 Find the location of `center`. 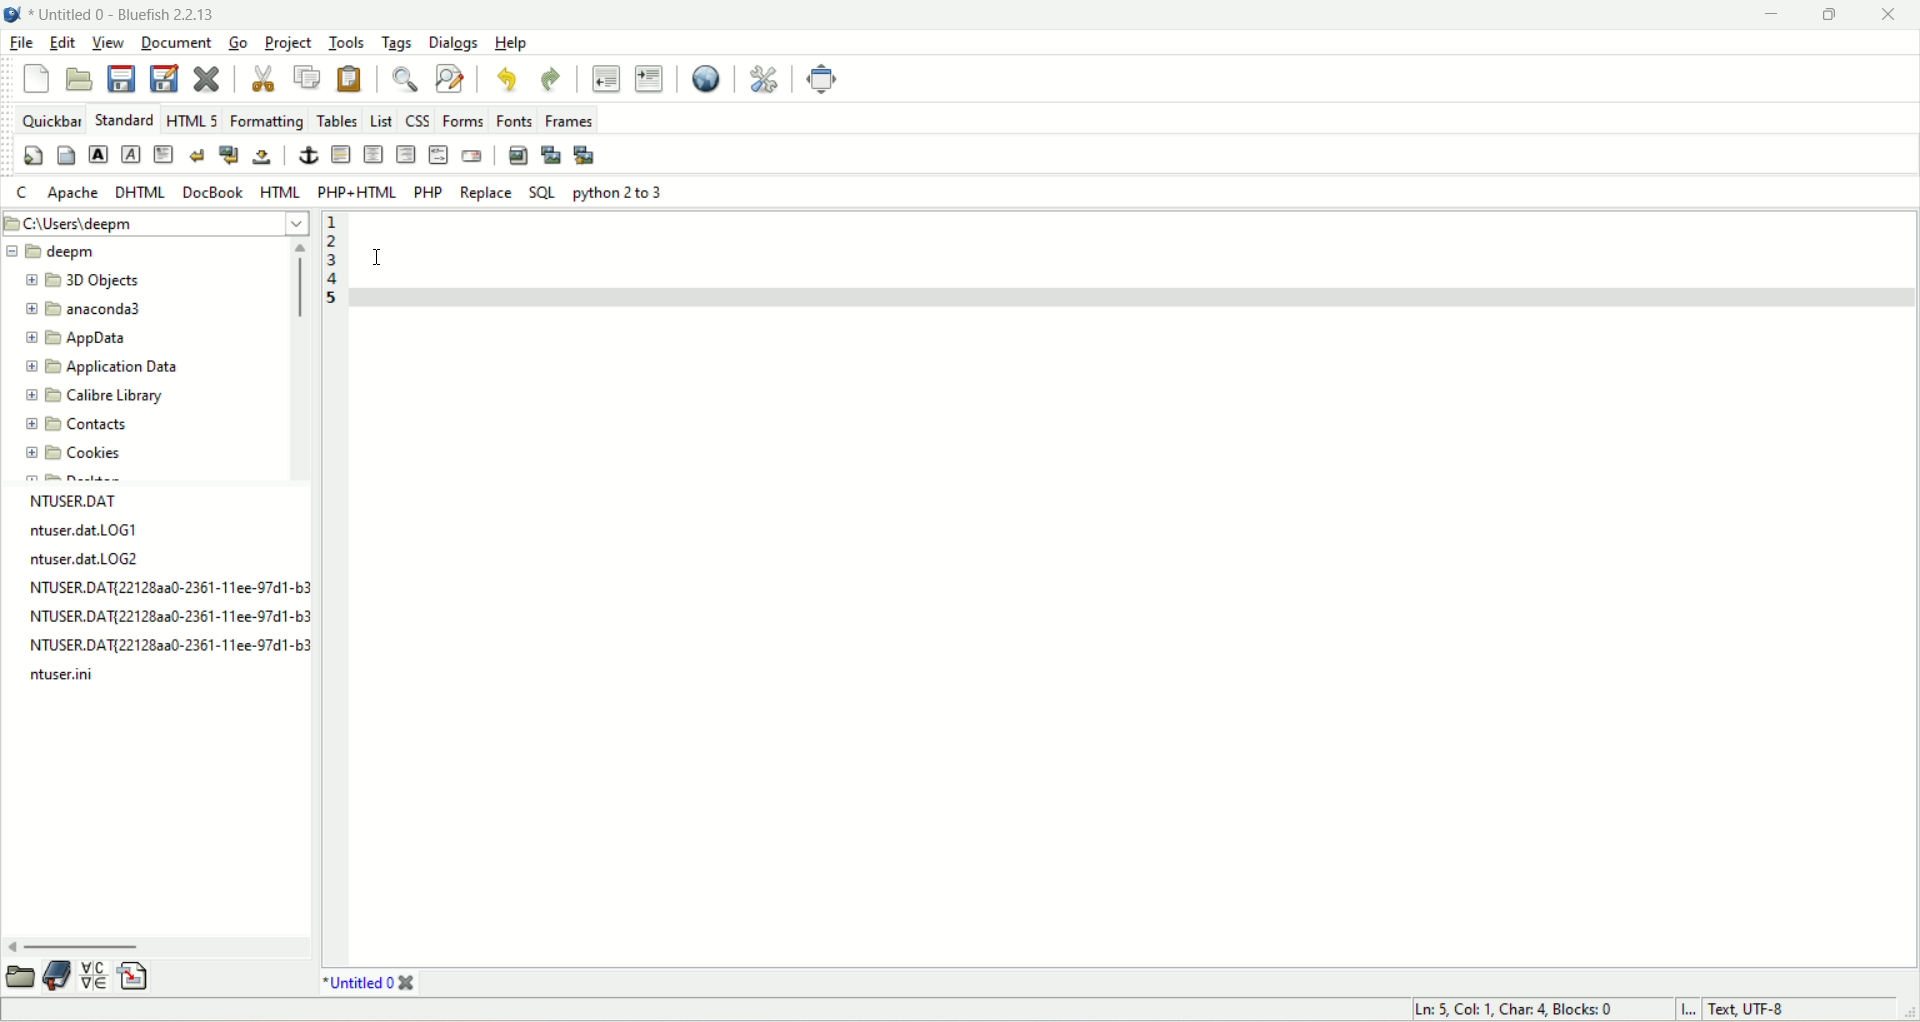

center is located at coordinates (373, 154).